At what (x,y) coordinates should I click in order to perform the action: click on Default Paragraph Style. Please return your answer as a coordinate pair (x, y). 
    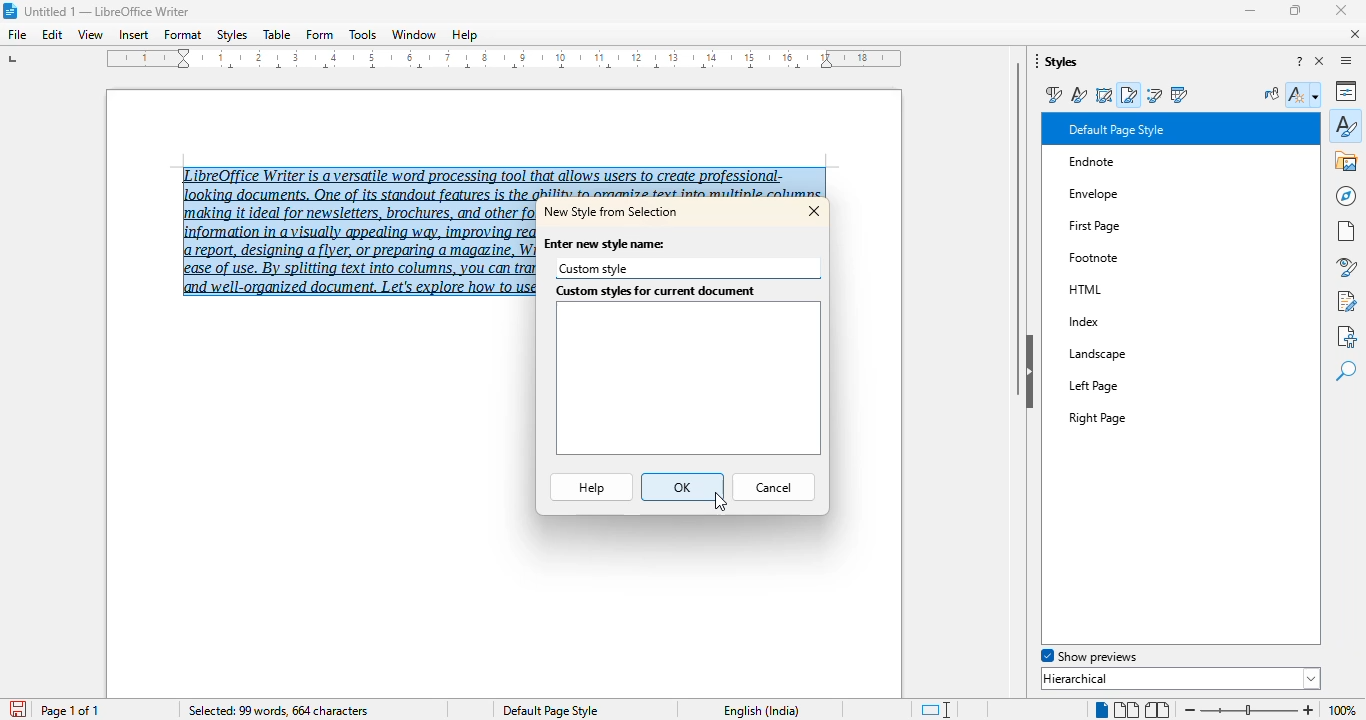
    Looking at the image, I should click on (1152, 129).